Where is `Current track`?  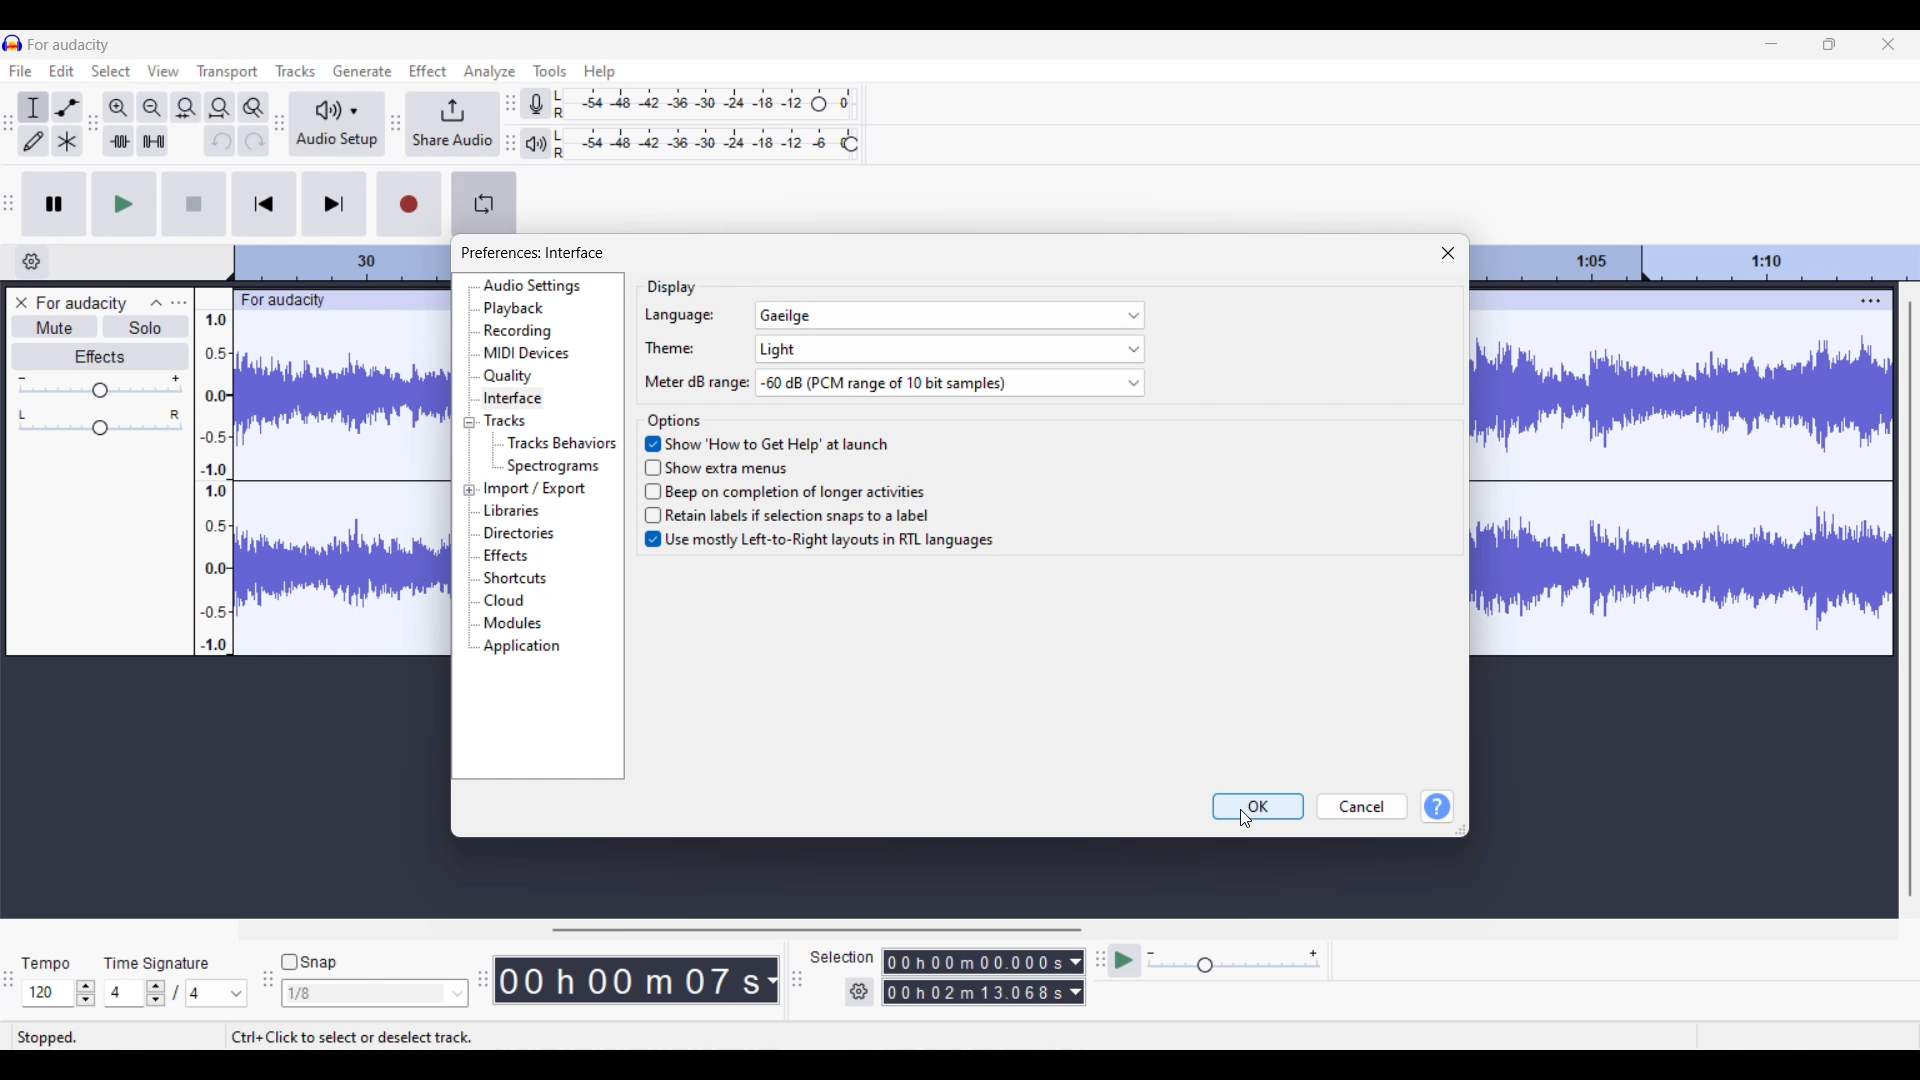
Current track is located at coordinates (1665, 473).